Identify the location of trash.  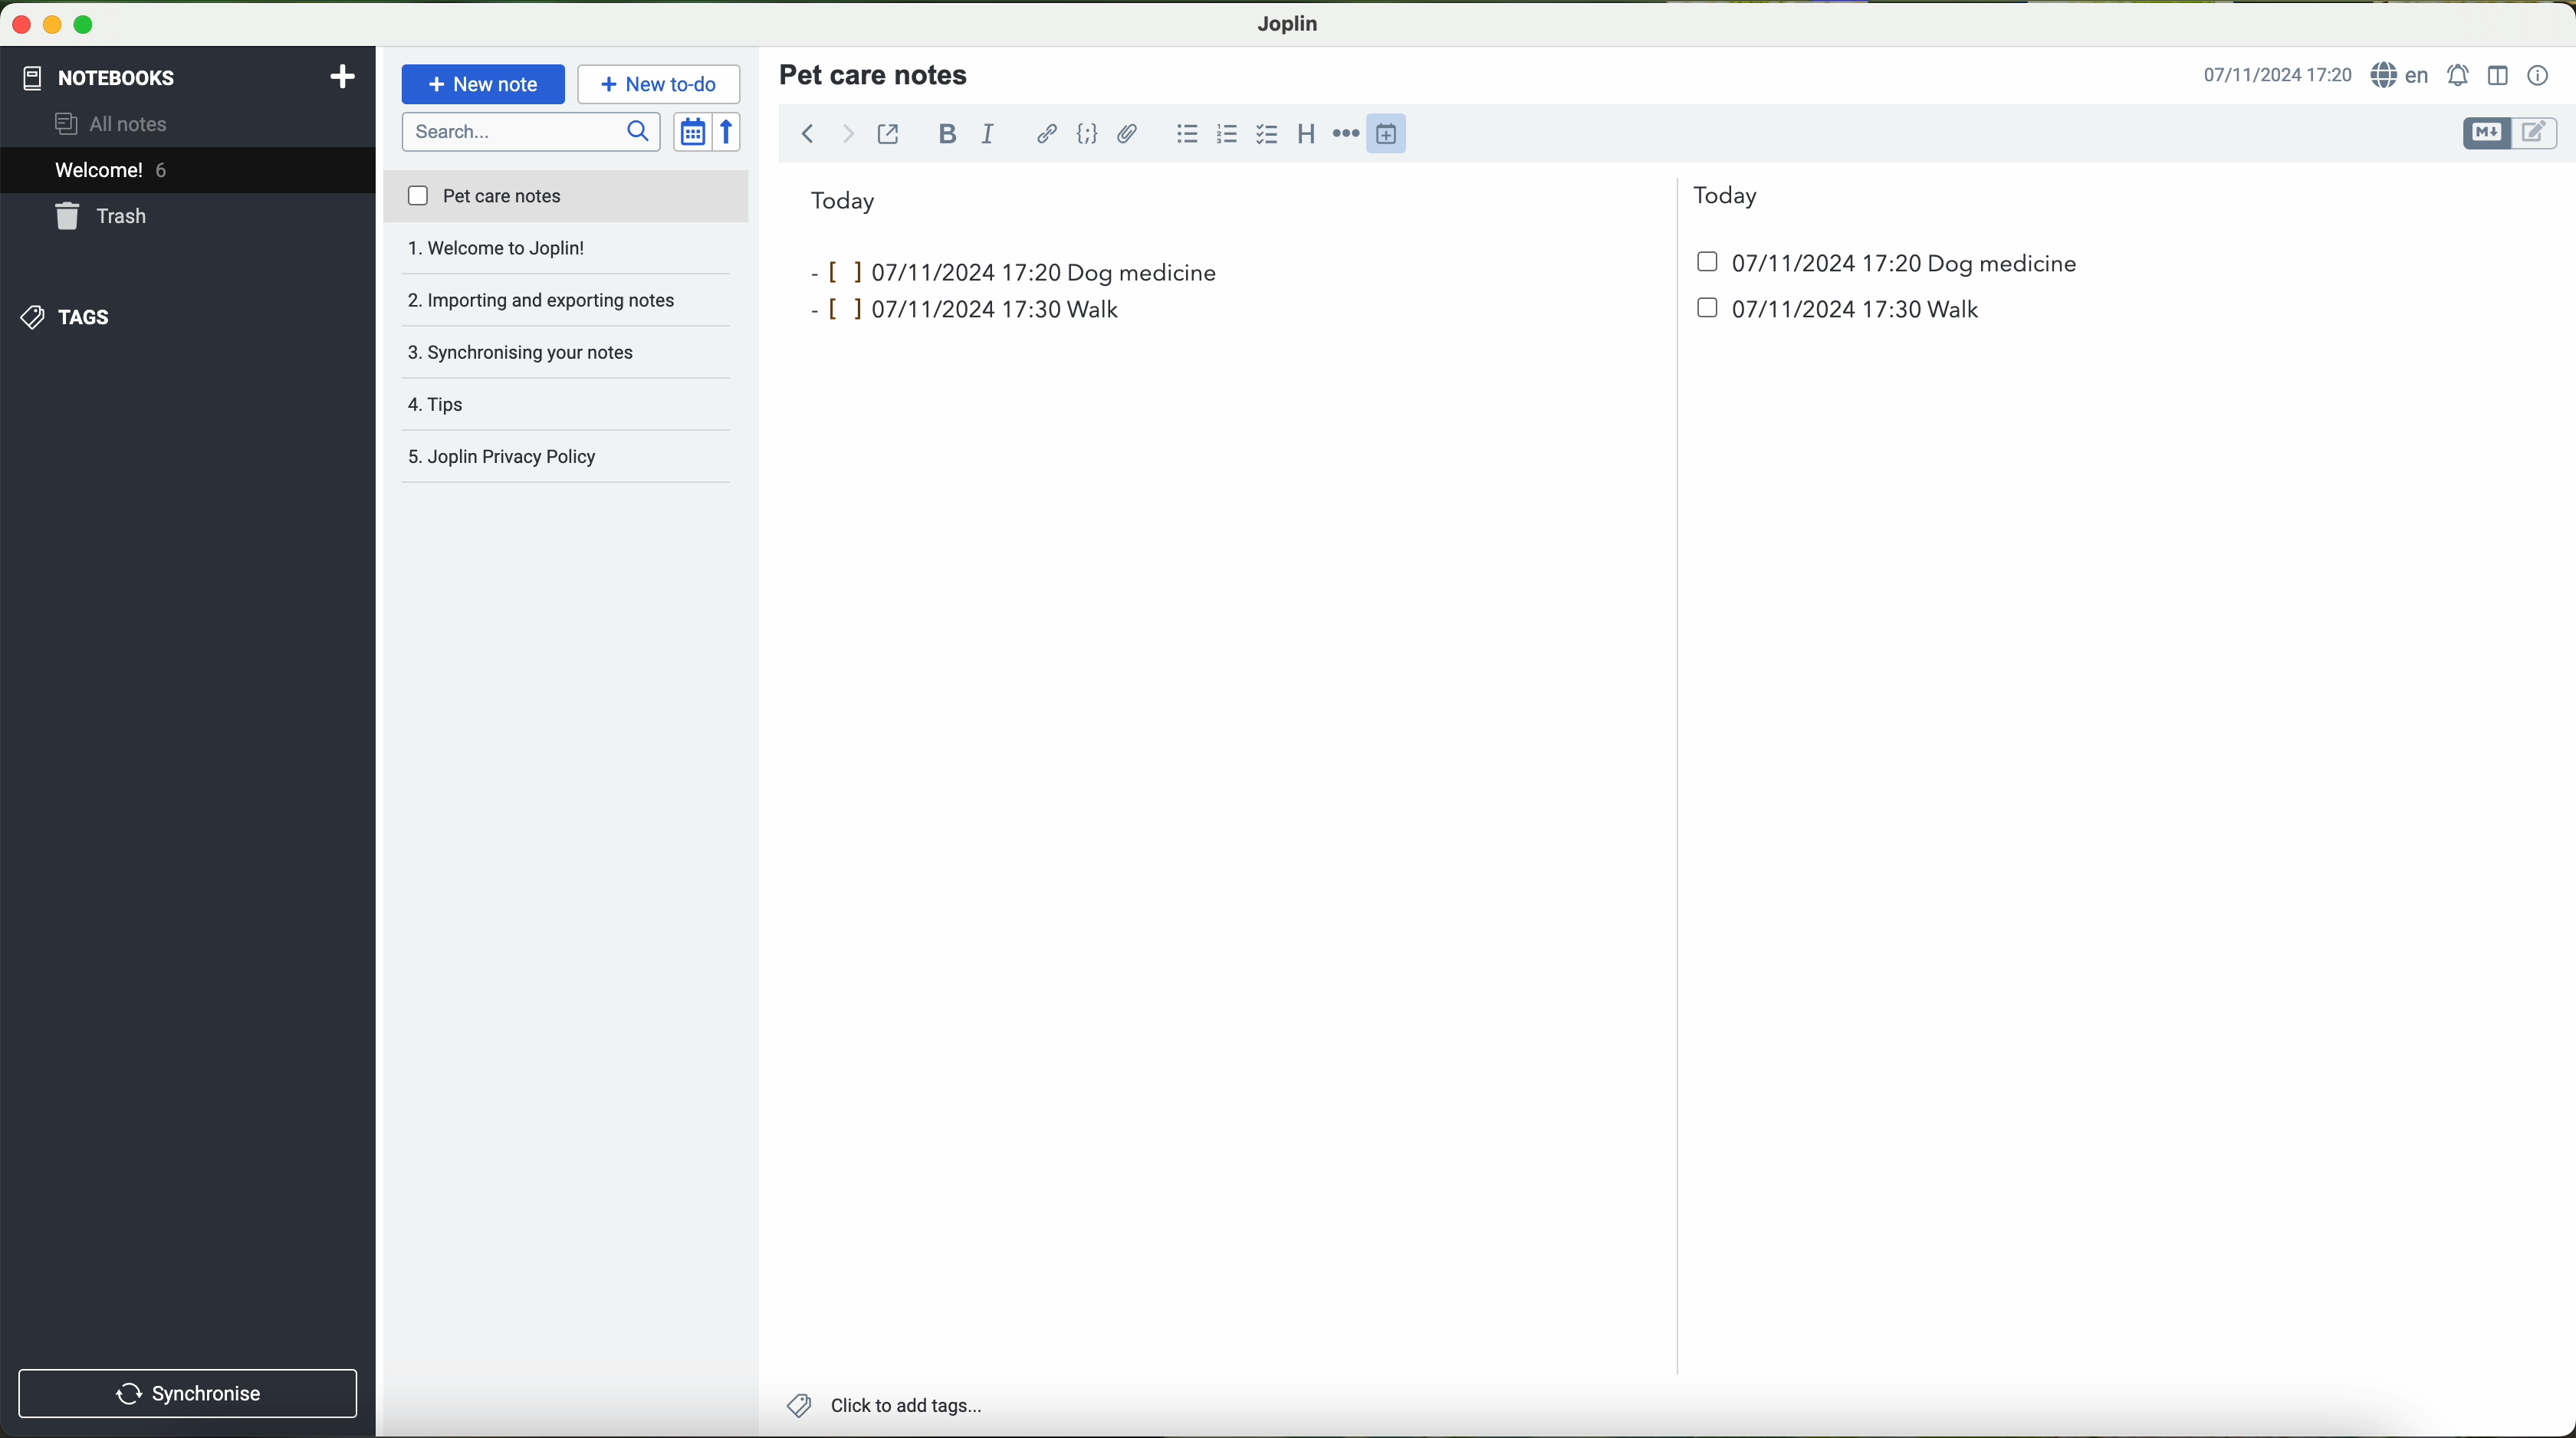
(103, 219).